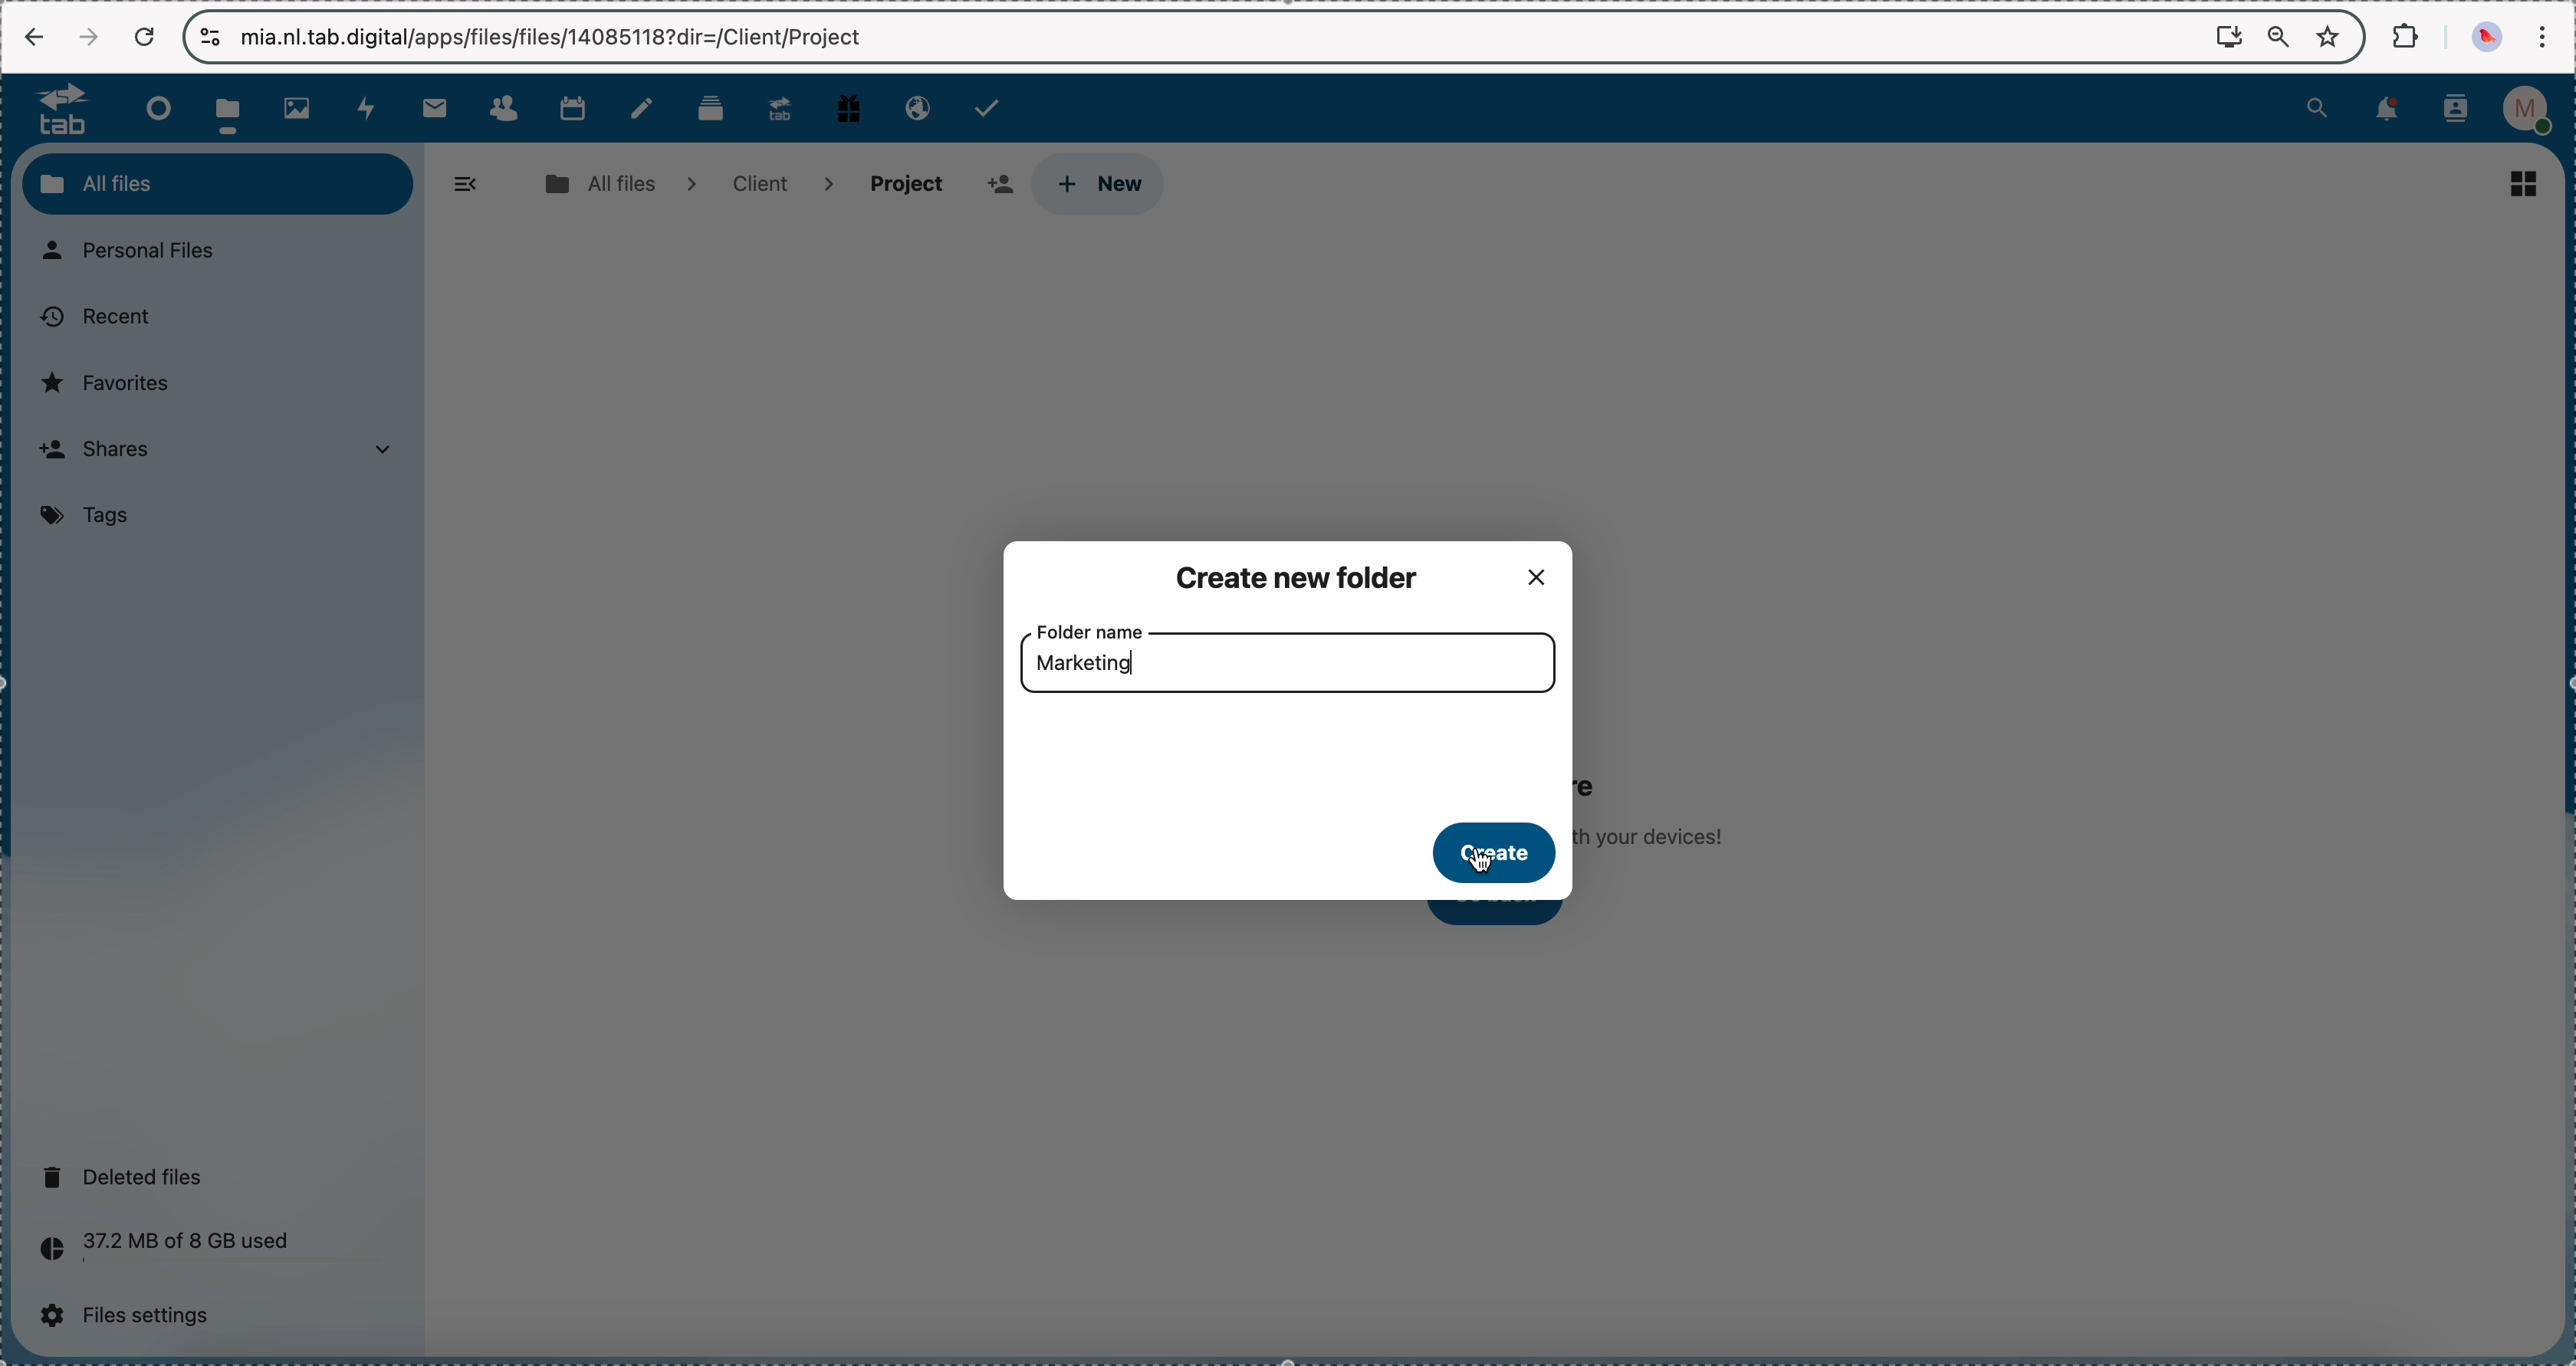  Describe the element at coordinates (849, 106) in the screenshot. I see `free` at that location.